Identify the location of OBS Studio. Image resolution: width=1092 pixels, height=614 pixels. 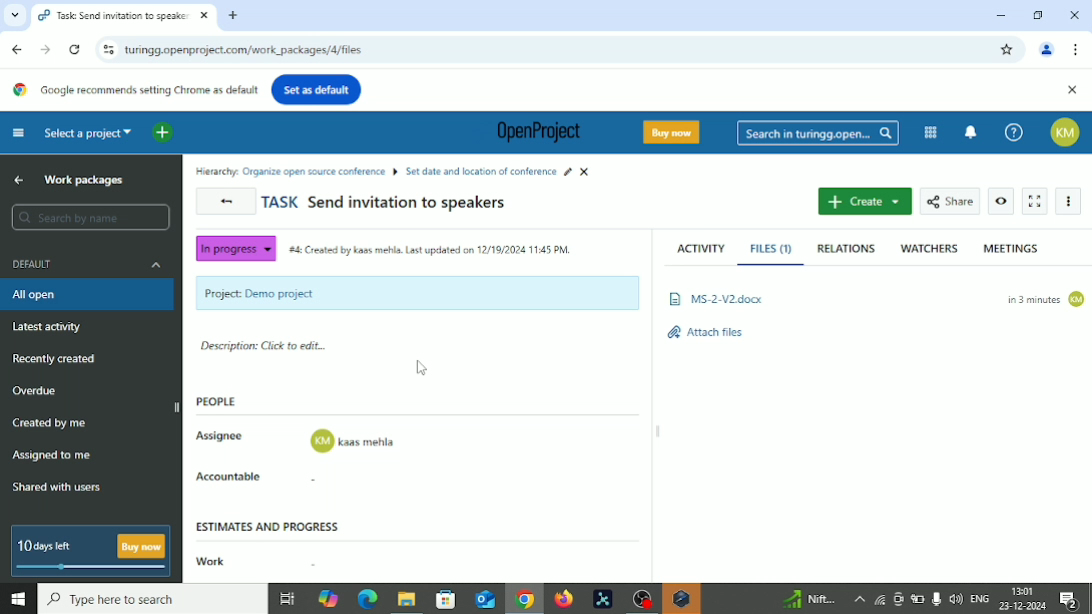
(640, 599).